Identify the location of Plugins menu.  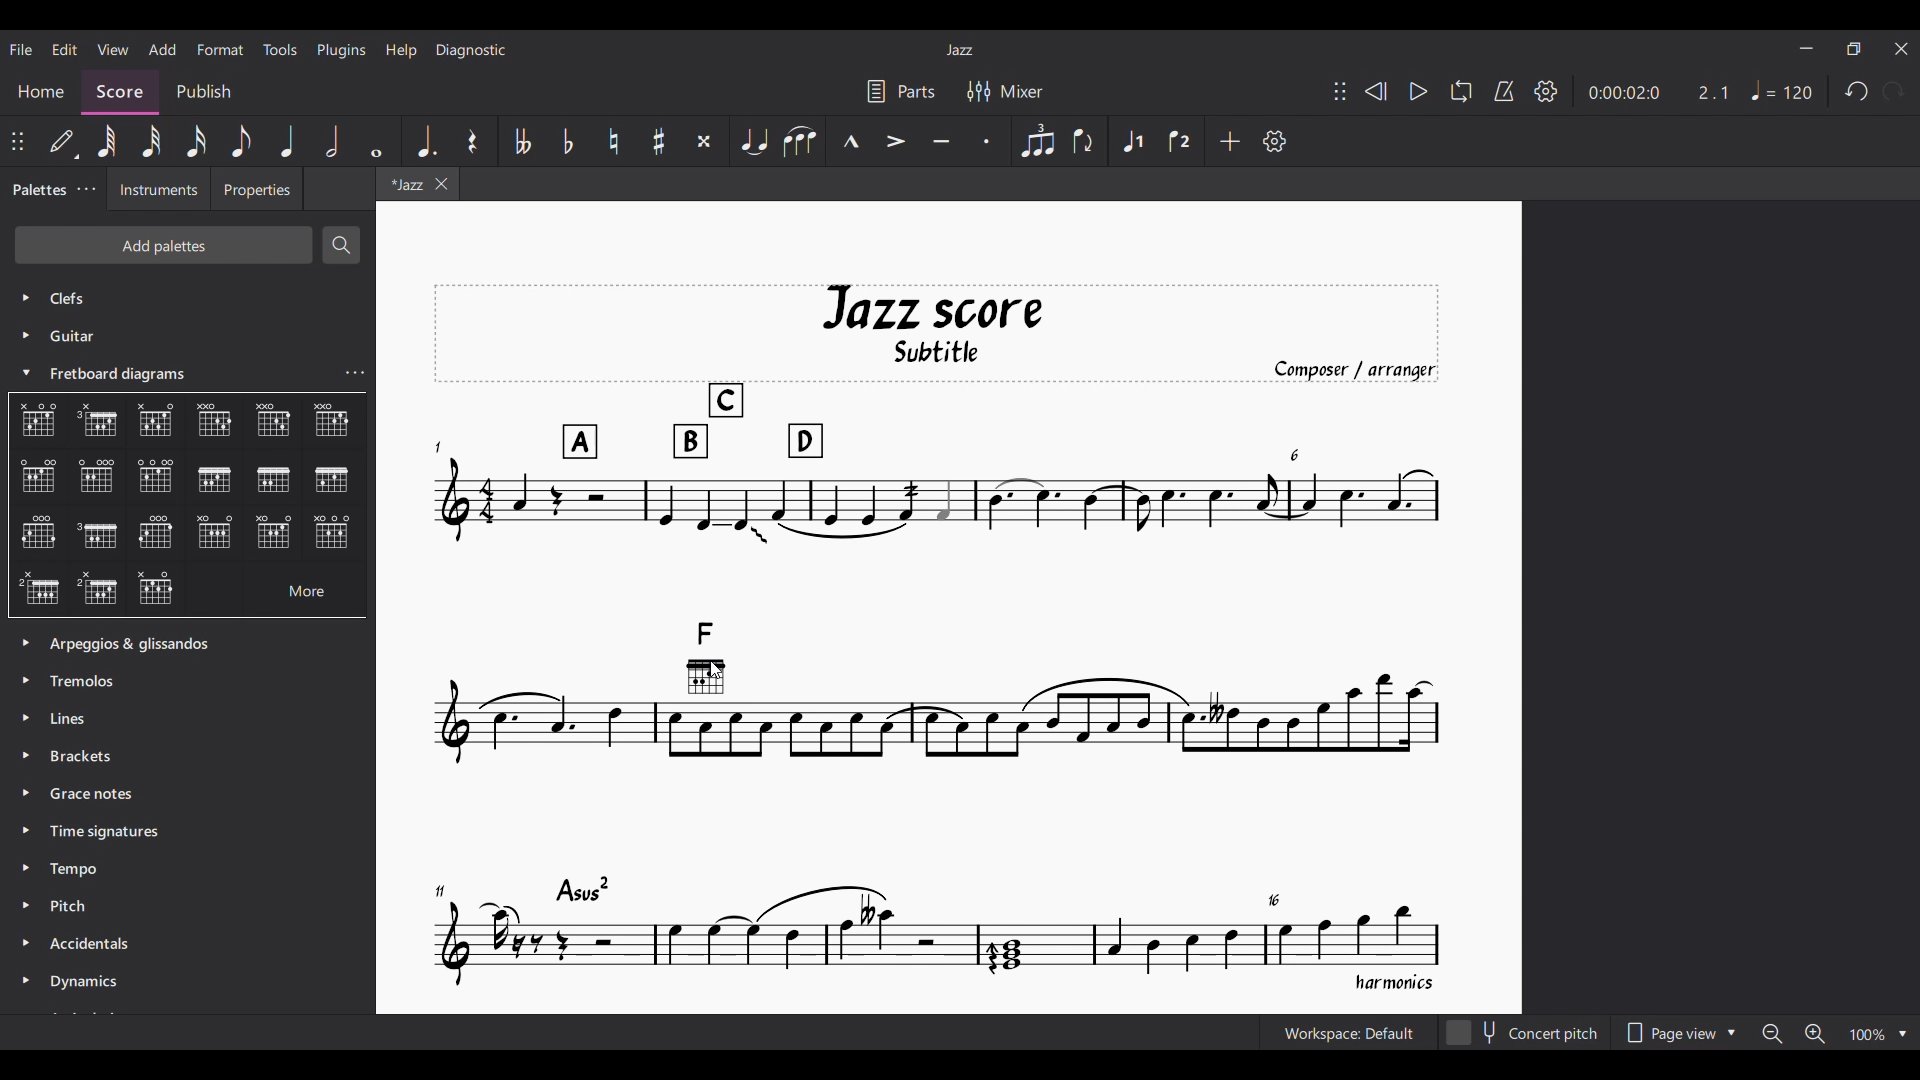
(342, 51).